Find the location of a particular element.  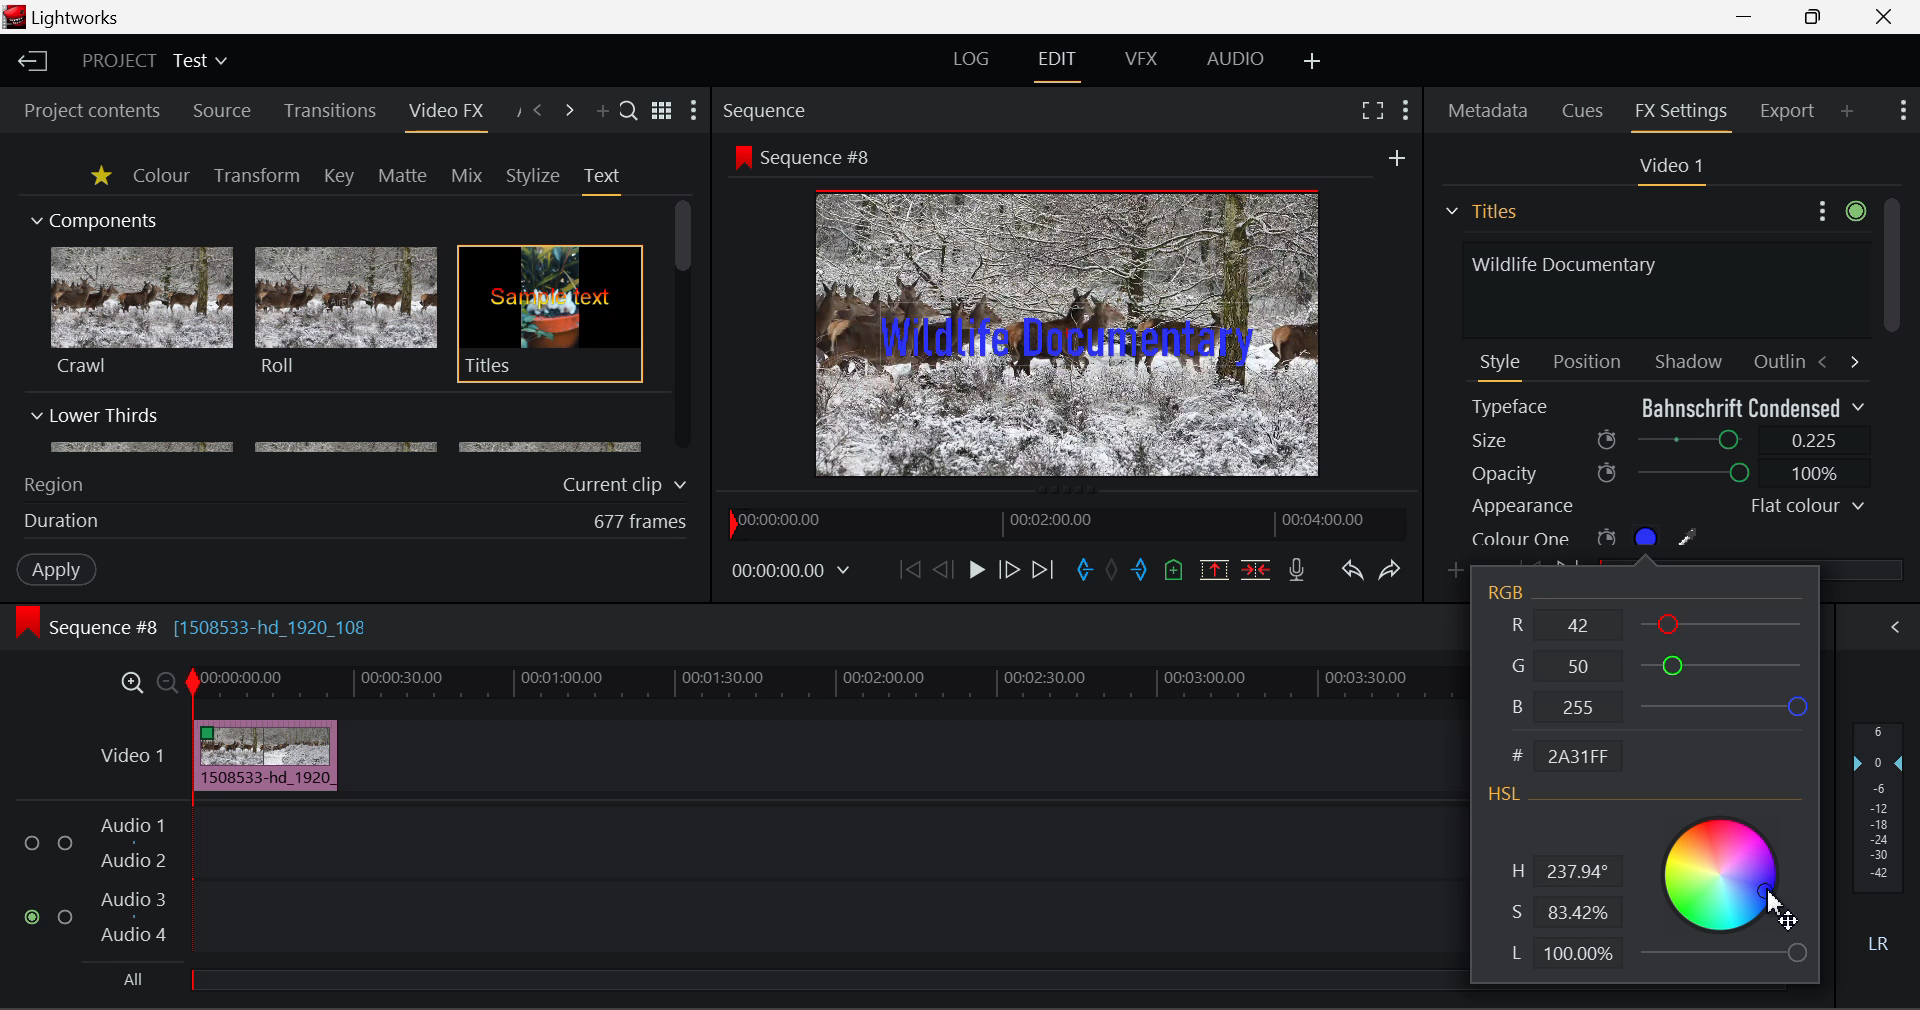

Previous Panel is located at coordinates (536, 112).